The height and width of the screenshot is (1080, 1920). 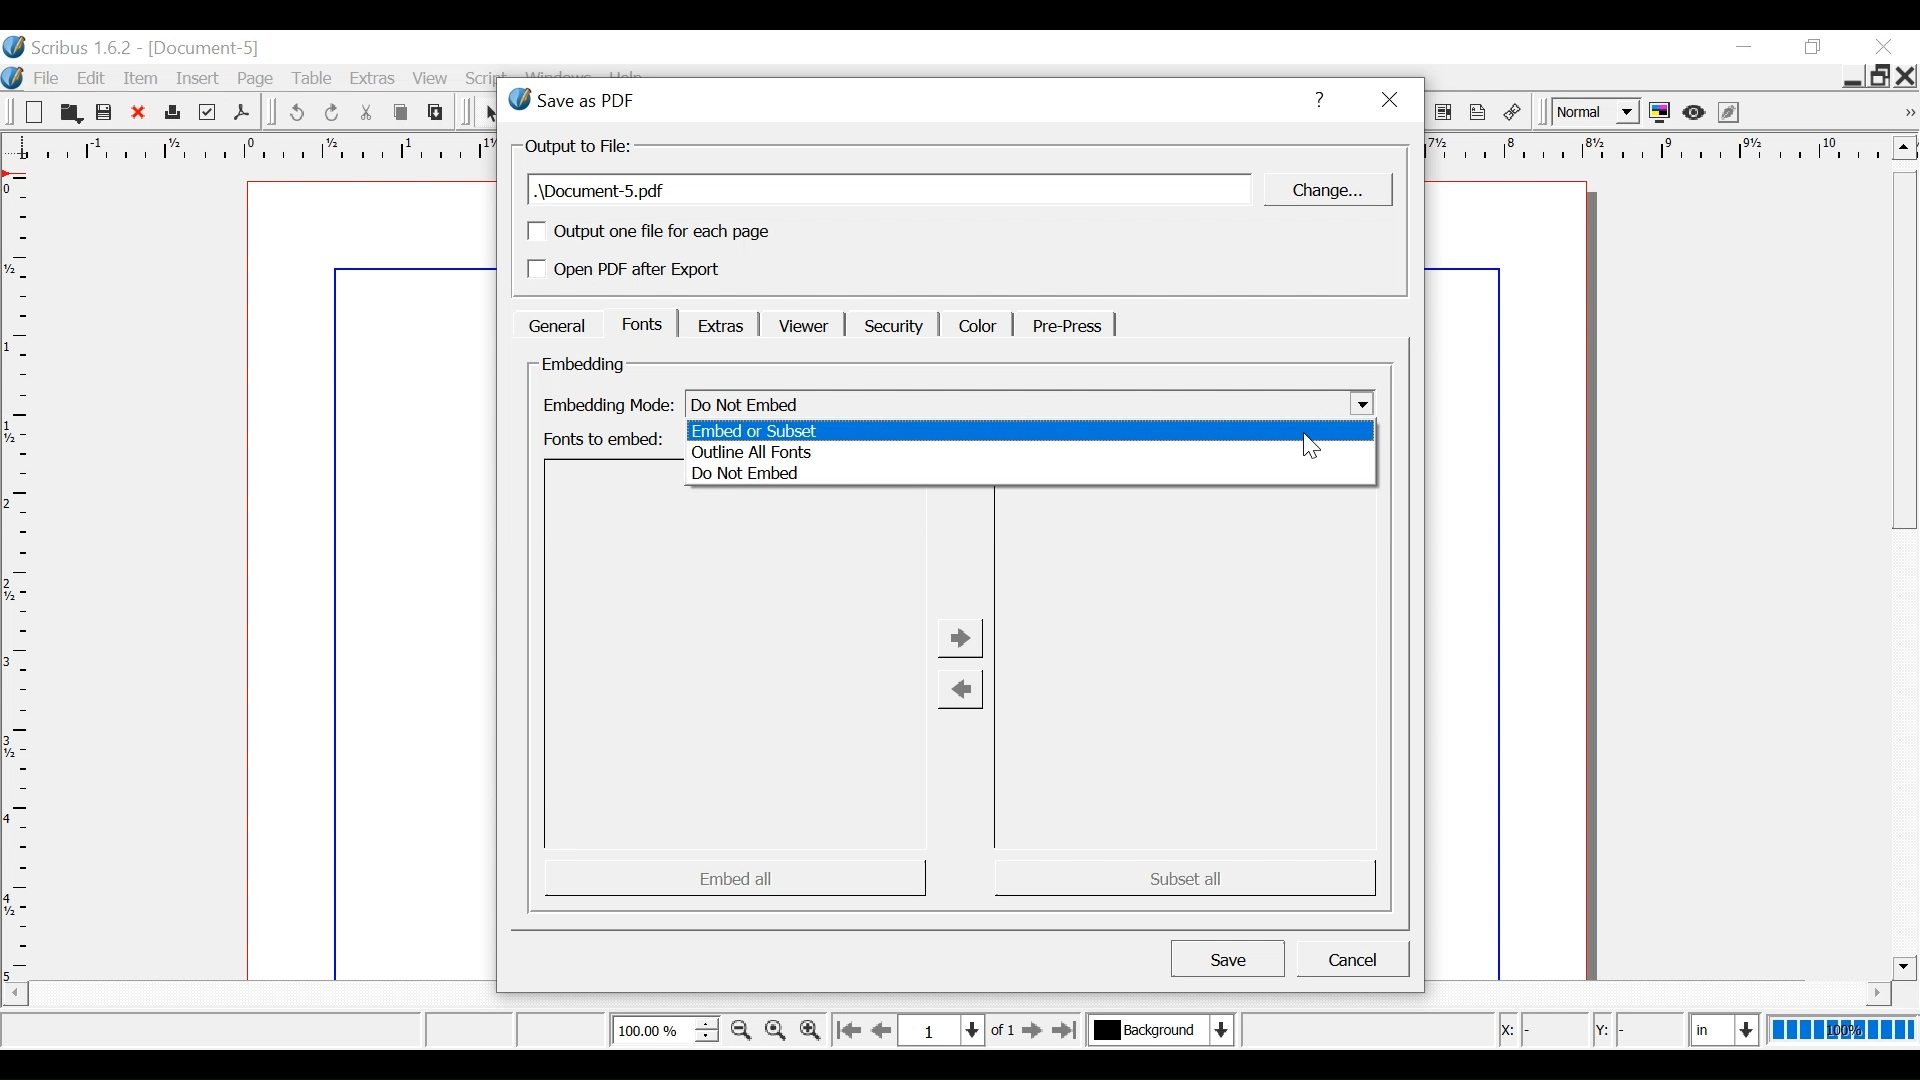 I want to click on Reset Zoom, so click(x=777, y=1029).